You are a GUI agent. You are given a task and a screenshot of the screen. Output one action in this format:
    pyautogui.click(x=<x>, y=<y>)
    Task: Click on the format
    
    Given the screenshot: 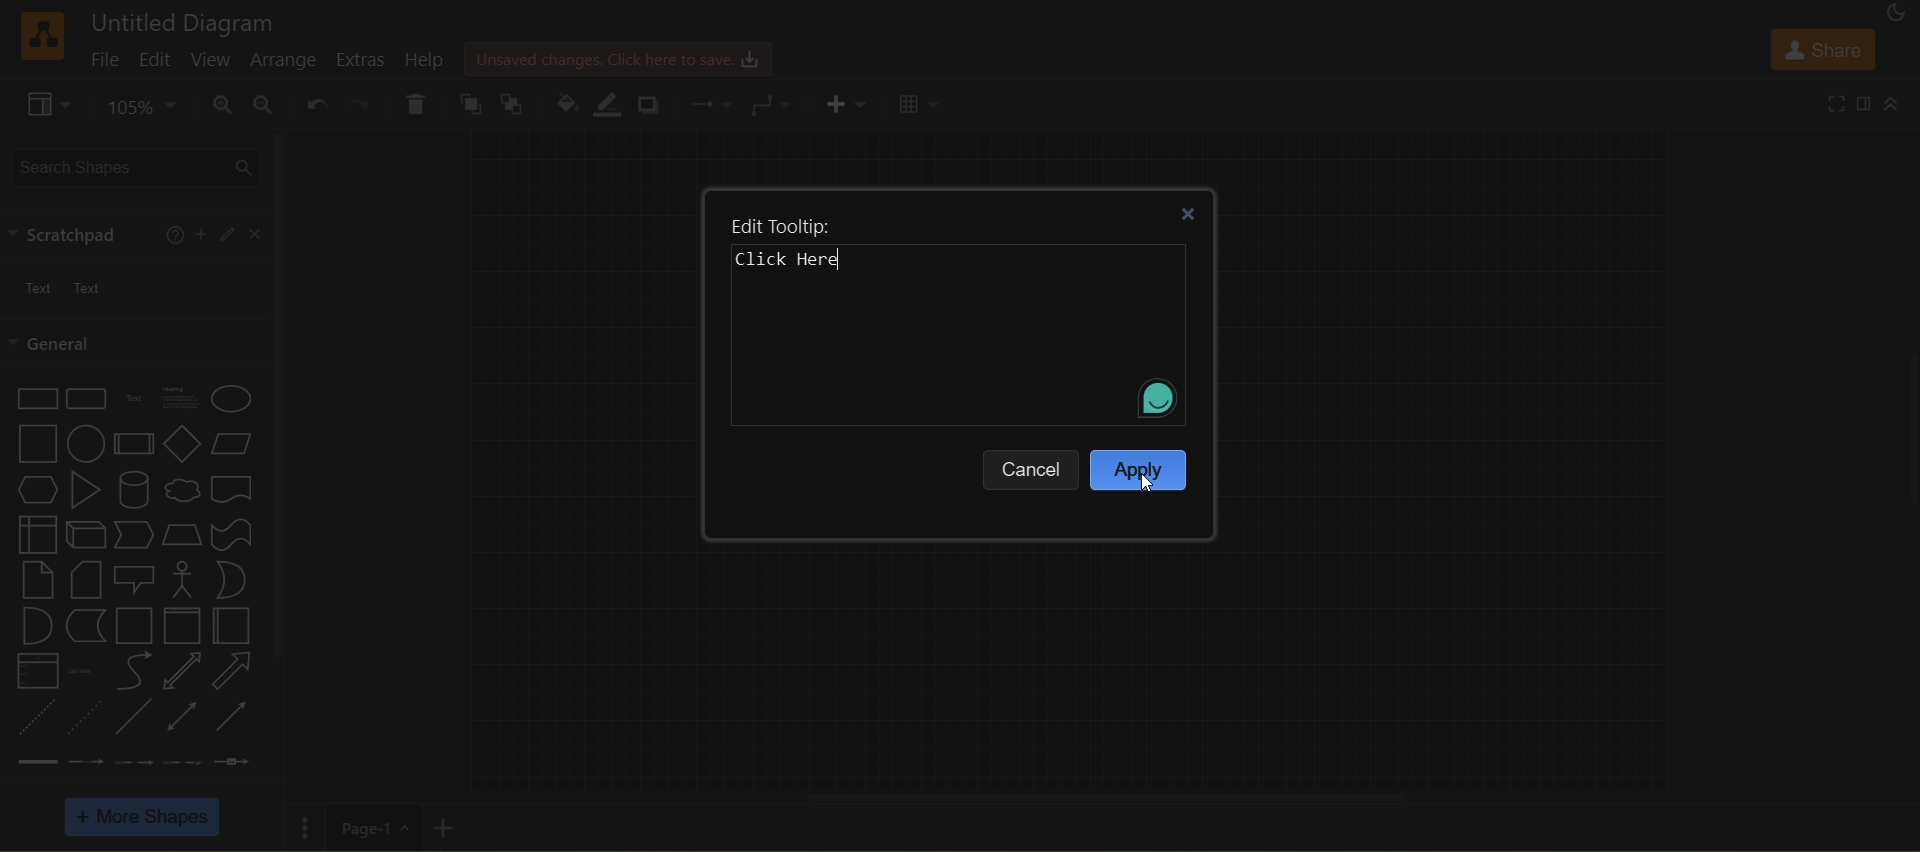 What is the action you would take?
    pyautogui.click(x=1863, y=102)
    